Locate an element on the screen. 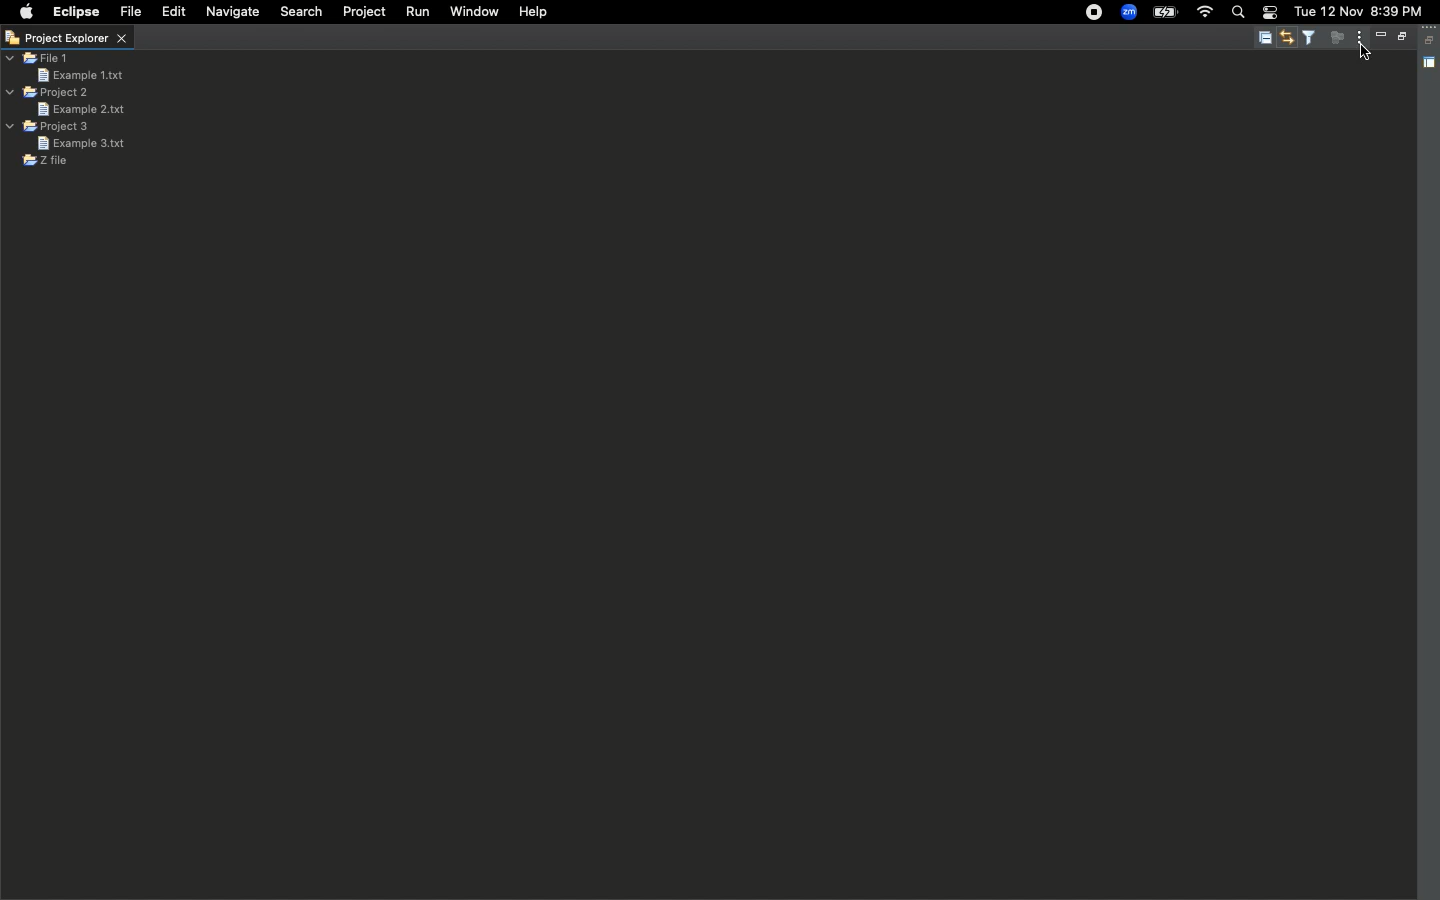 The height and width of the screenshot is (900, 1440). Edit is located at coordinates (171, 11).